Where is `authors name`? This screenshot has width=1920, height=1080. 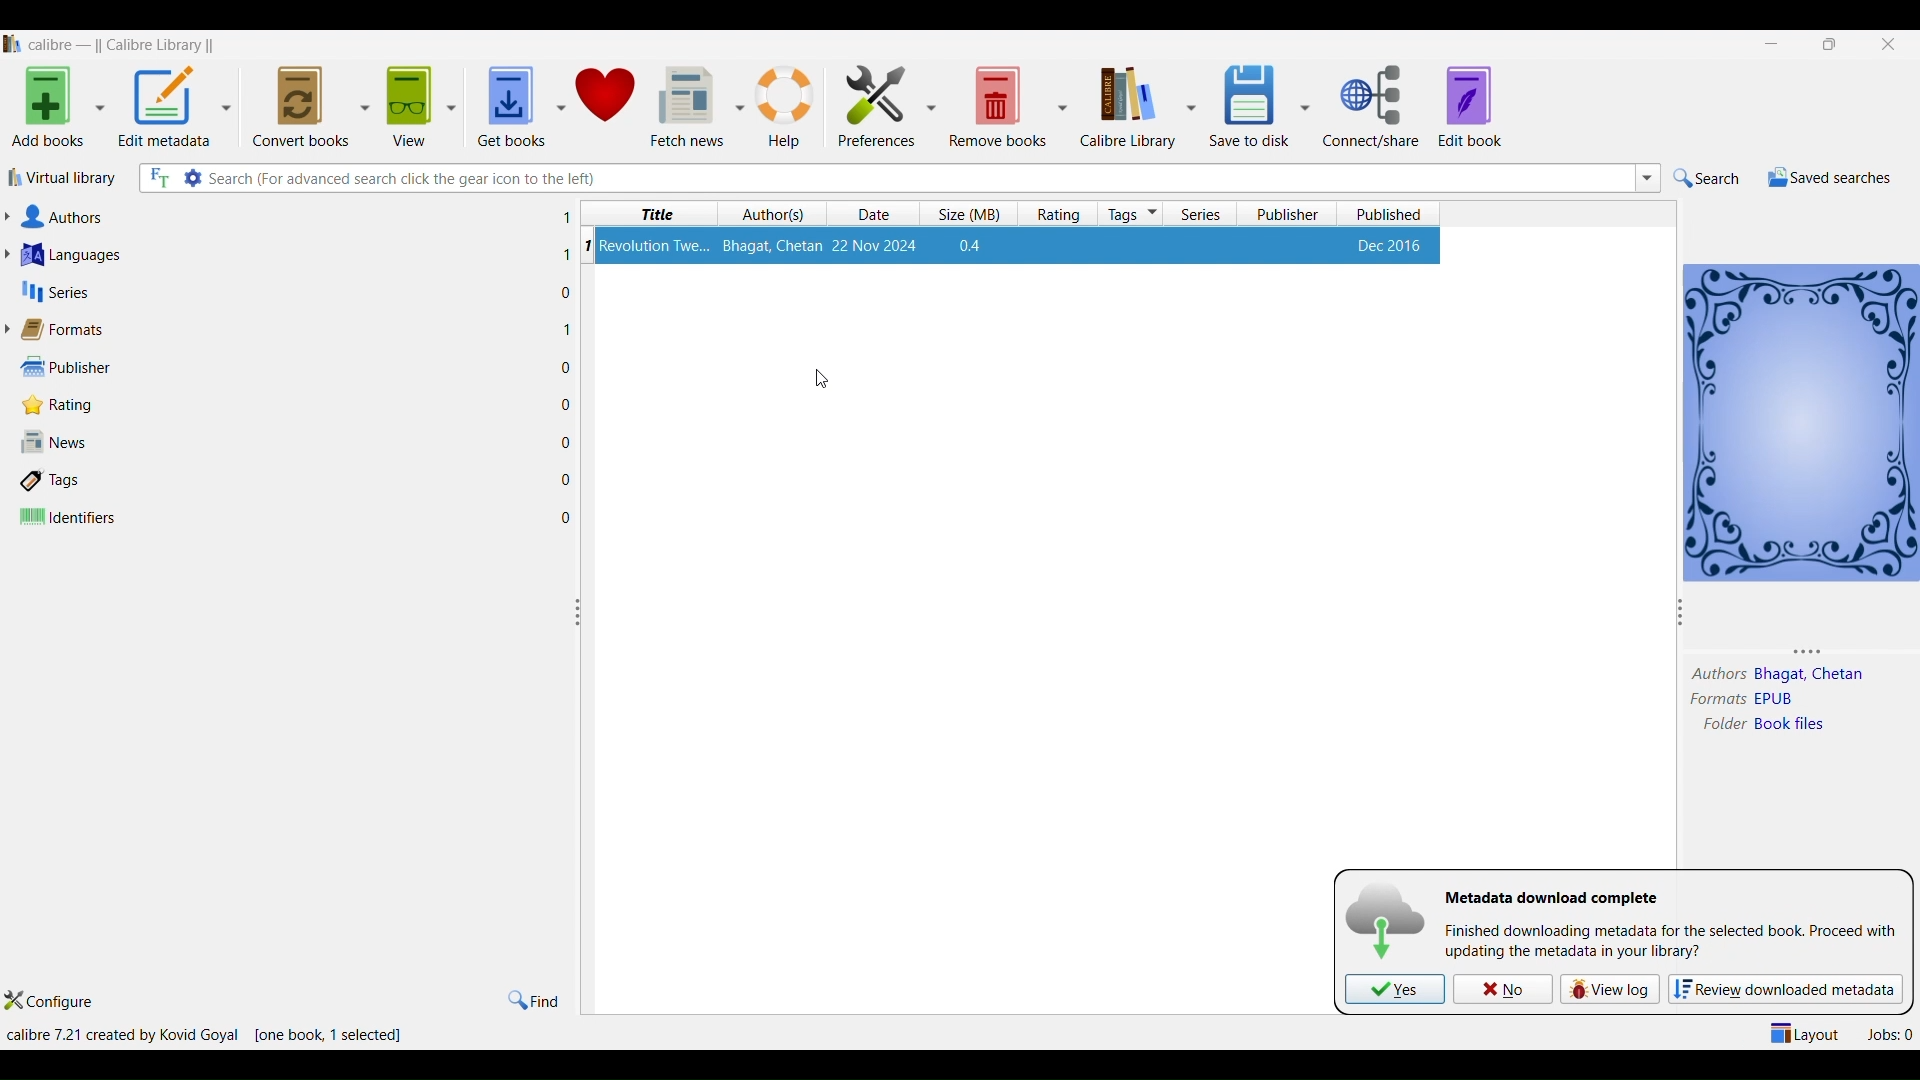
authors name is located at coordinates (1810, 673).